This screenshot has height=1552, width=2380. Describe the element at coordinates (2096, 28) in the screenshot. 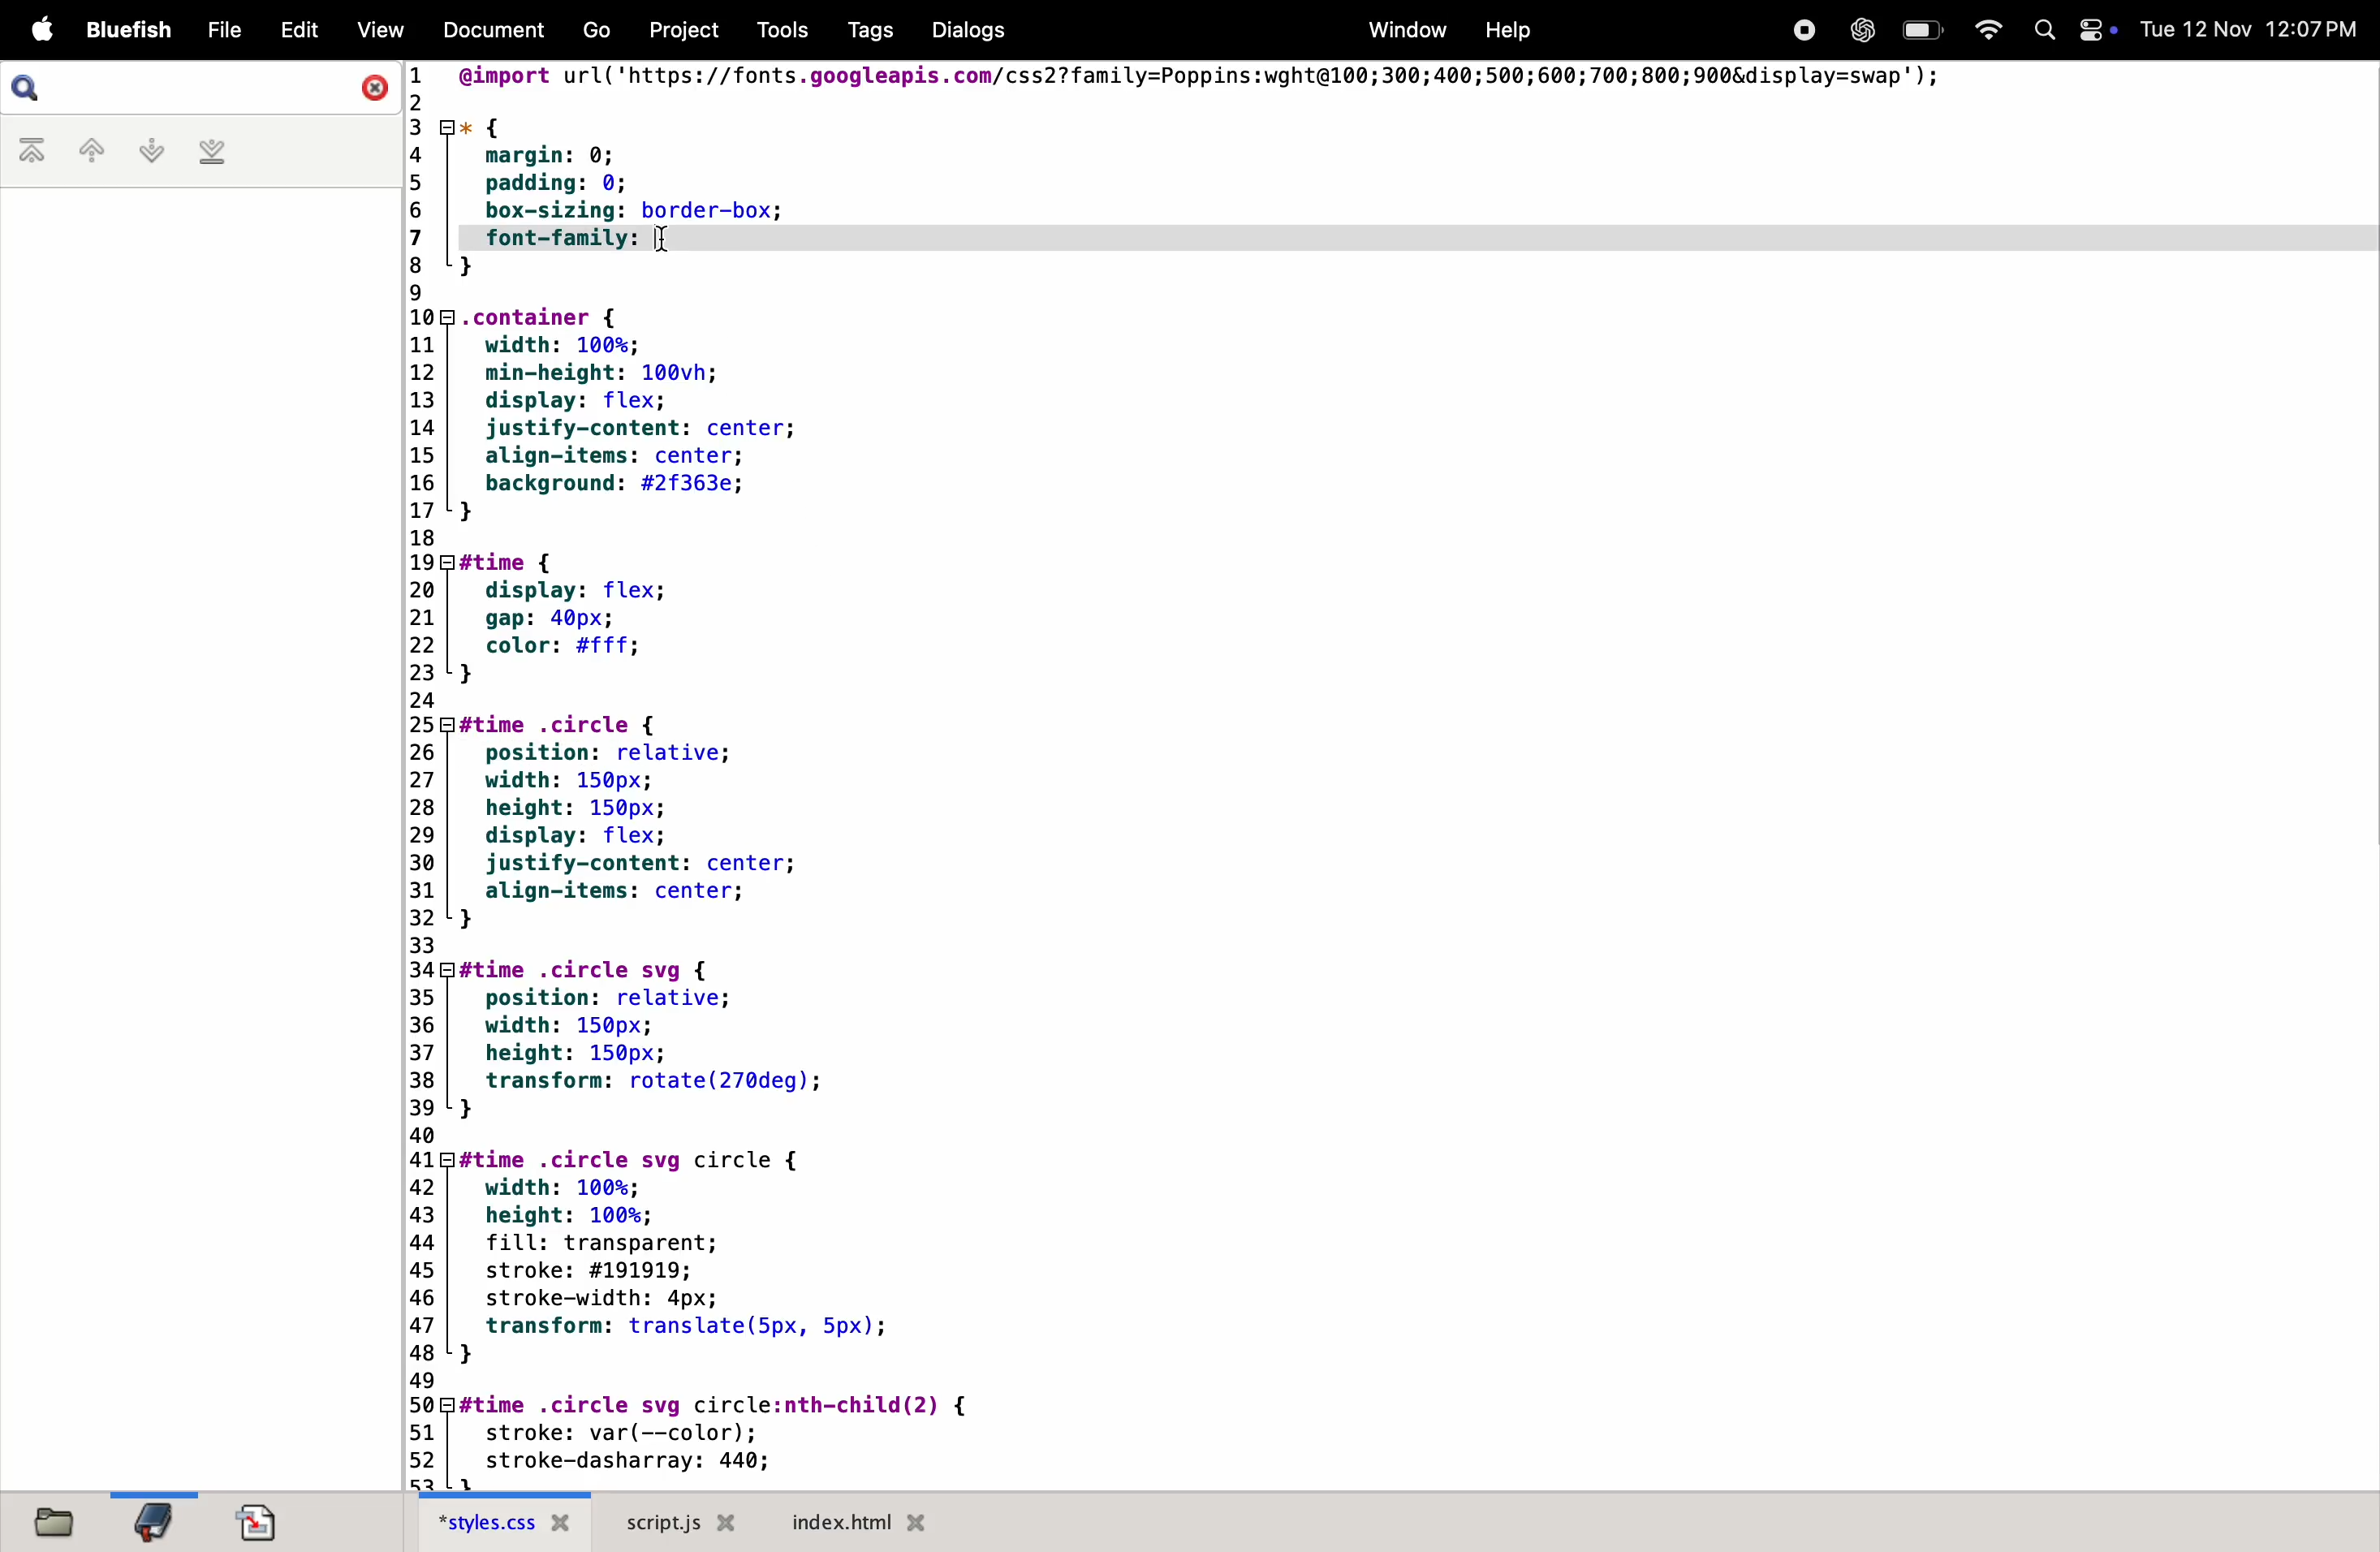

I see `Control Centre` at that location.